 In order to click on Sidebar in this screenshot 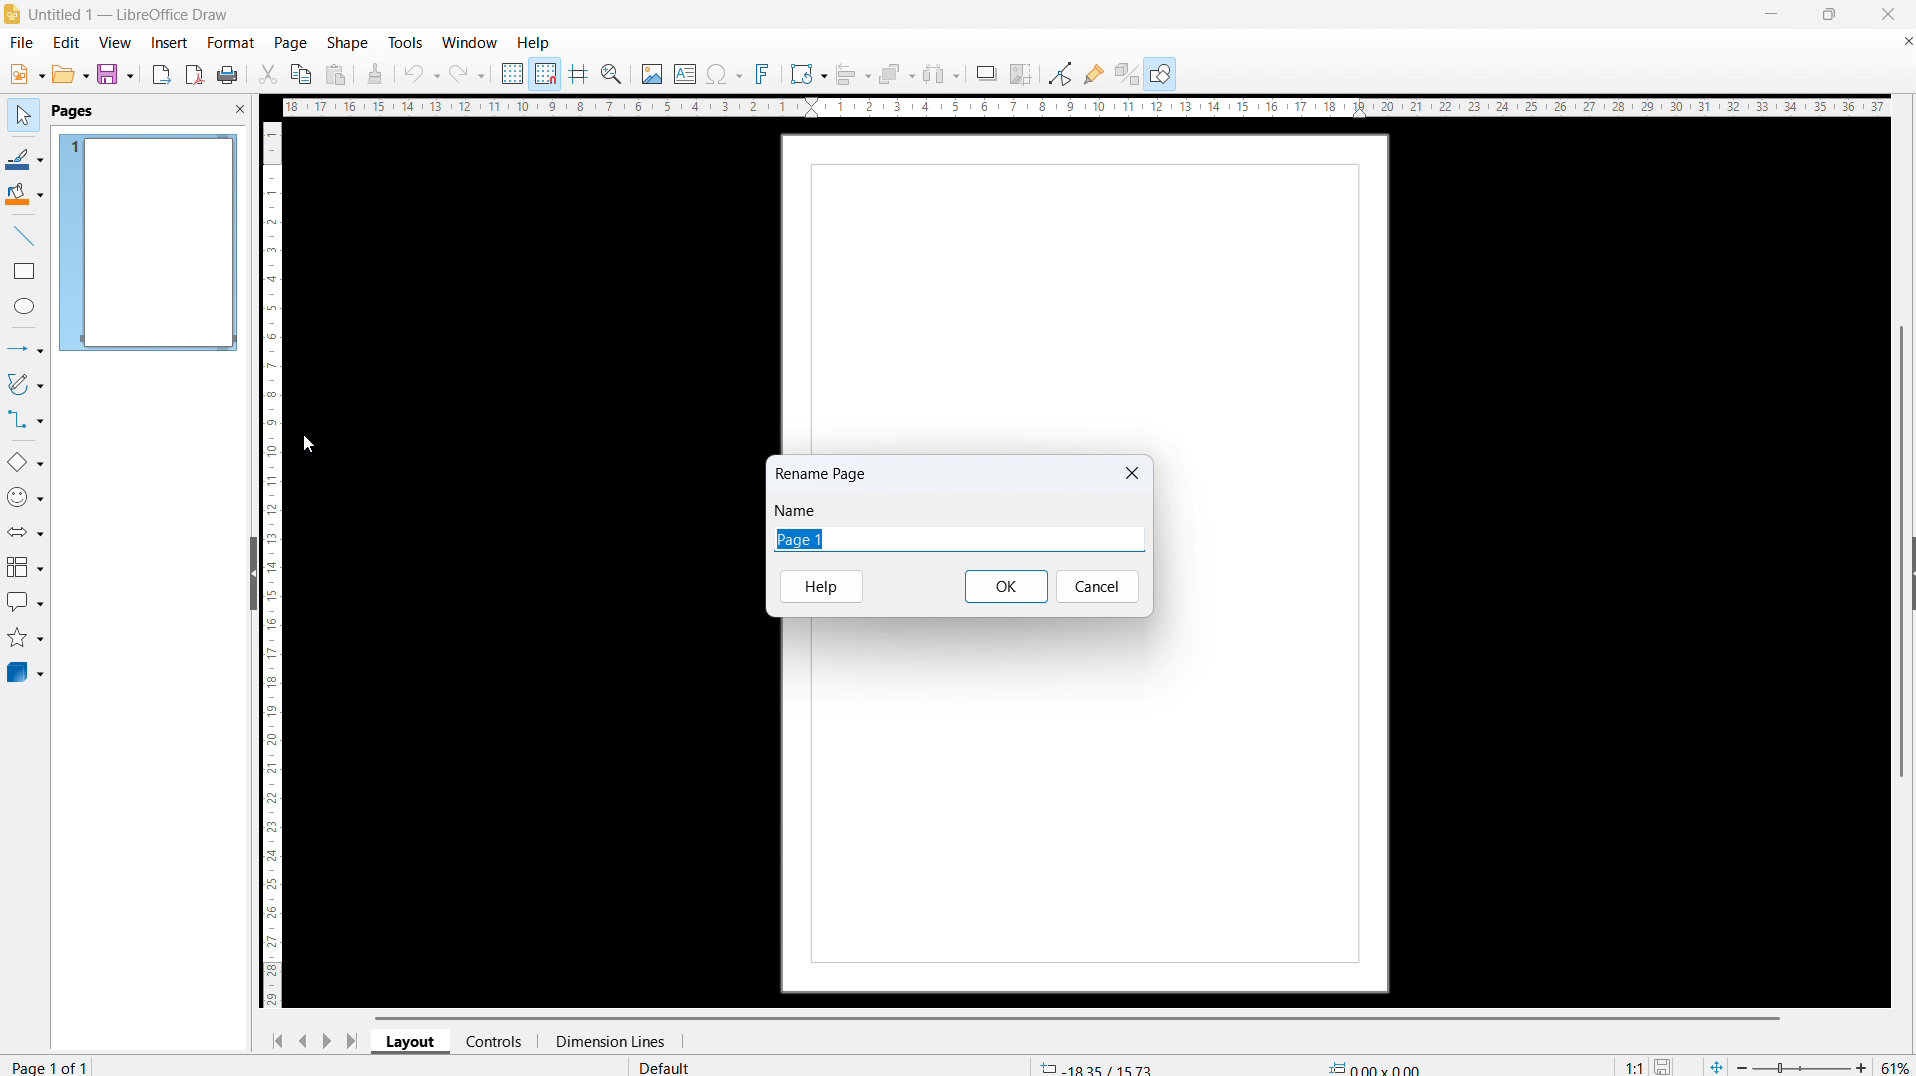, I will do `click(1904, 574)`.